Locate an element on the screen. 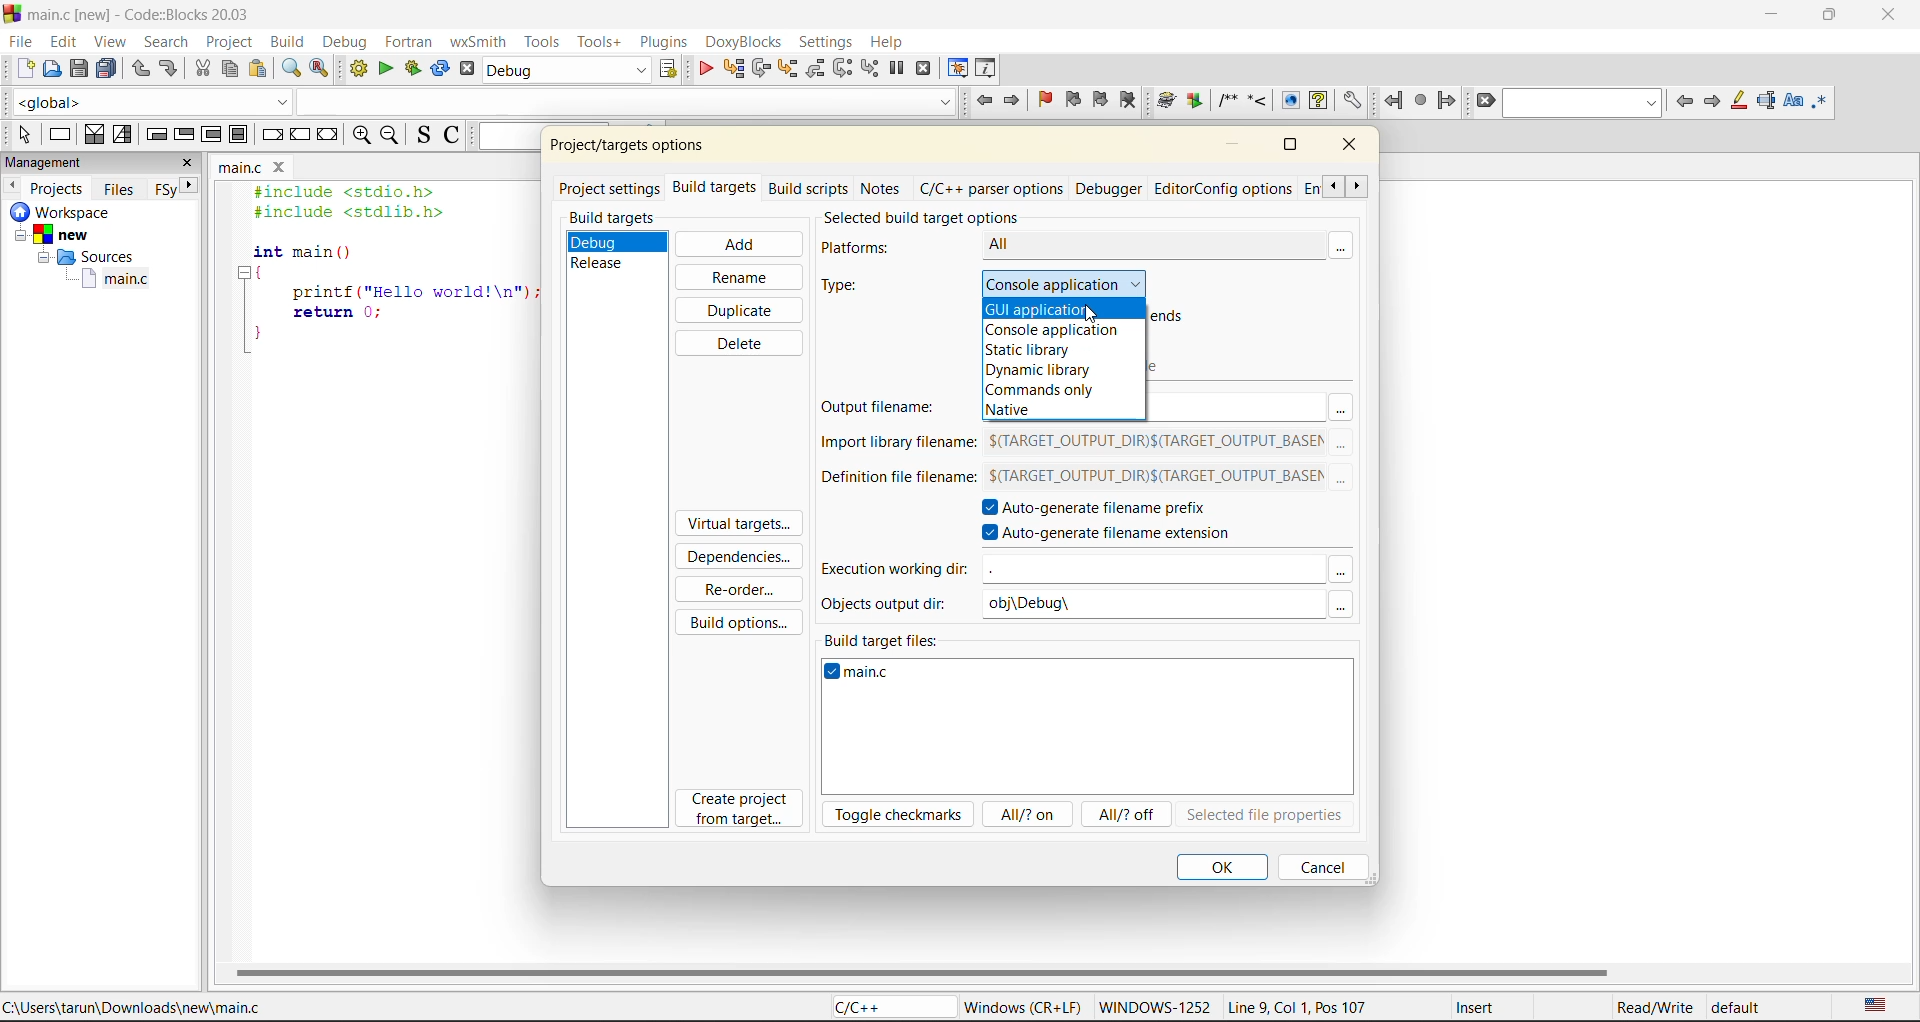 This screenshot has width=1920, height=1022. selected build target options is located at coordinates (926, 216).